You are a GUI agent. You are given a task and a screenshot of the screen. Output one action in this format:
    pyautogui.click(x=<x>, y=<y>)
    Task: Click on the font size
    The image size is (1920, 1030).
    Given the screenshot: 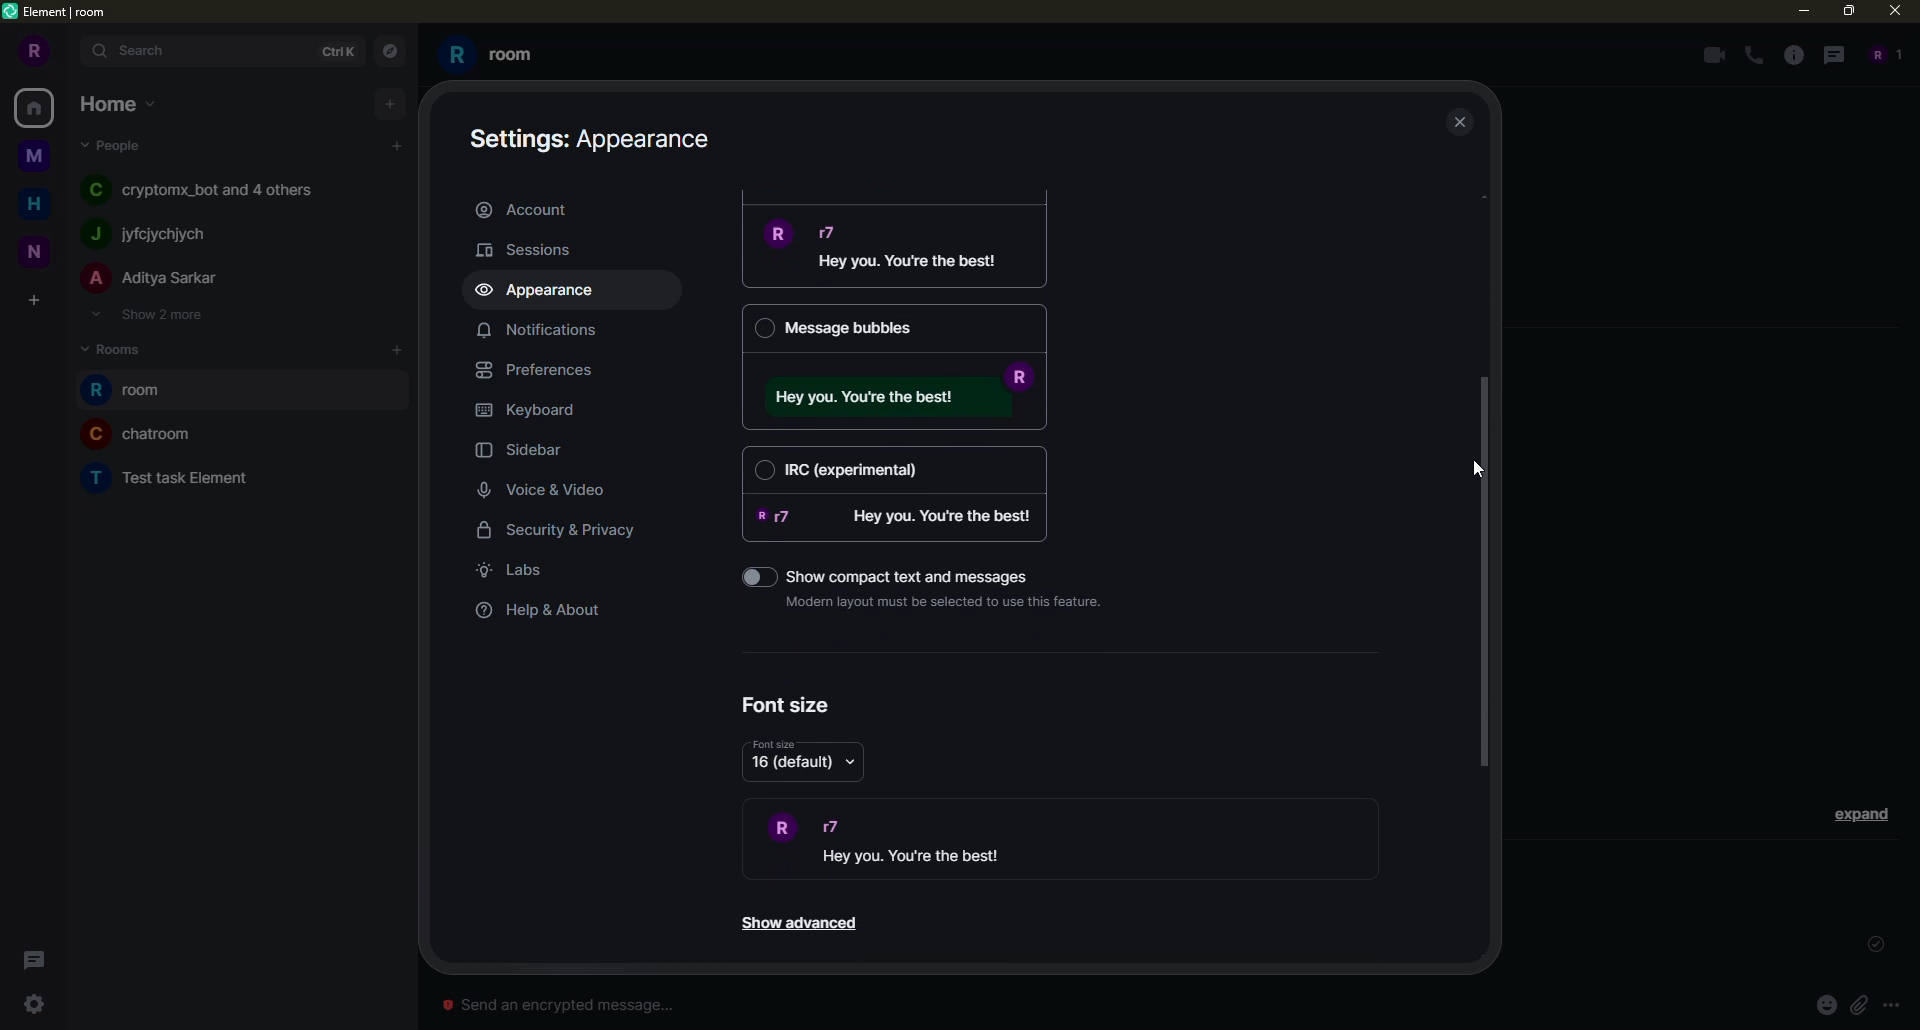 What is the action you would take?
    pyautogui.click(x=775, y=740)
    